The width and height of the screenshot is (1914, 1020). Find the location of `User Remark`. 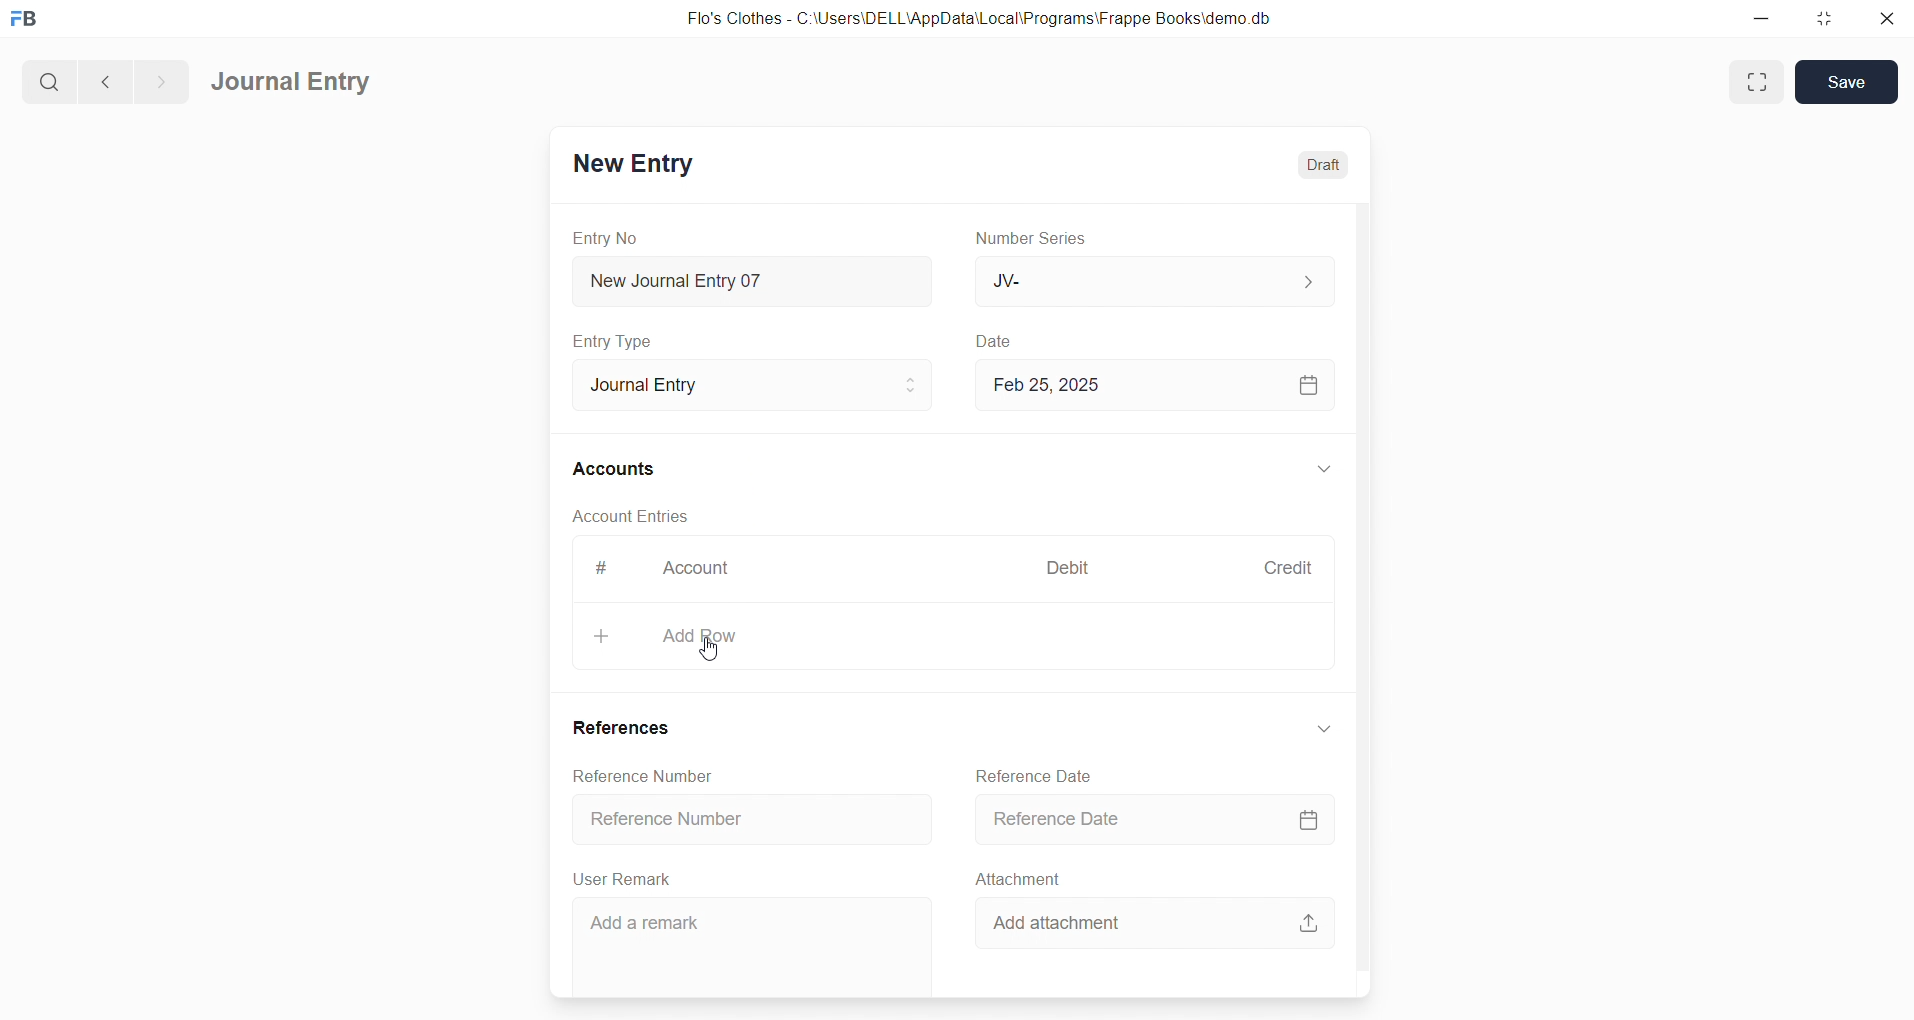

User Remark is located at coordinates (626, 879).